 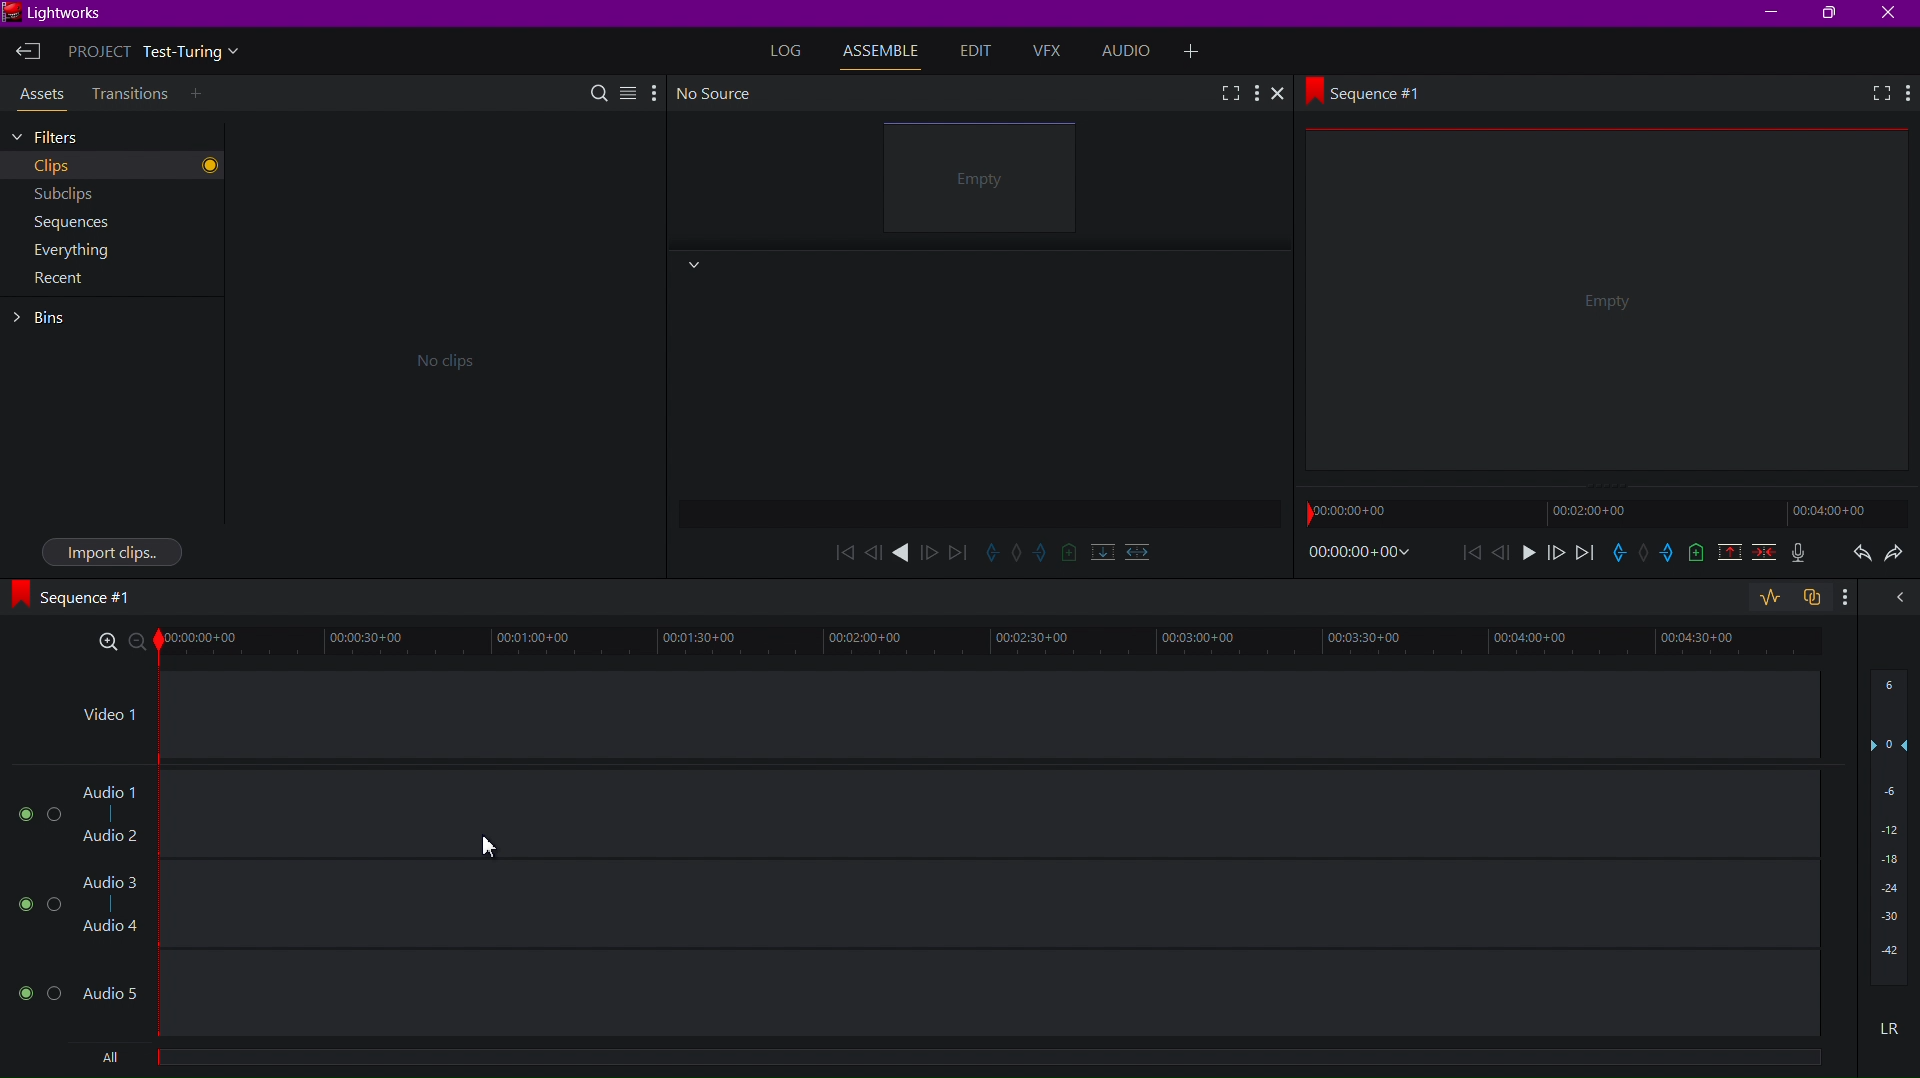 I want to click on Filters , so click(x=77, y=136).